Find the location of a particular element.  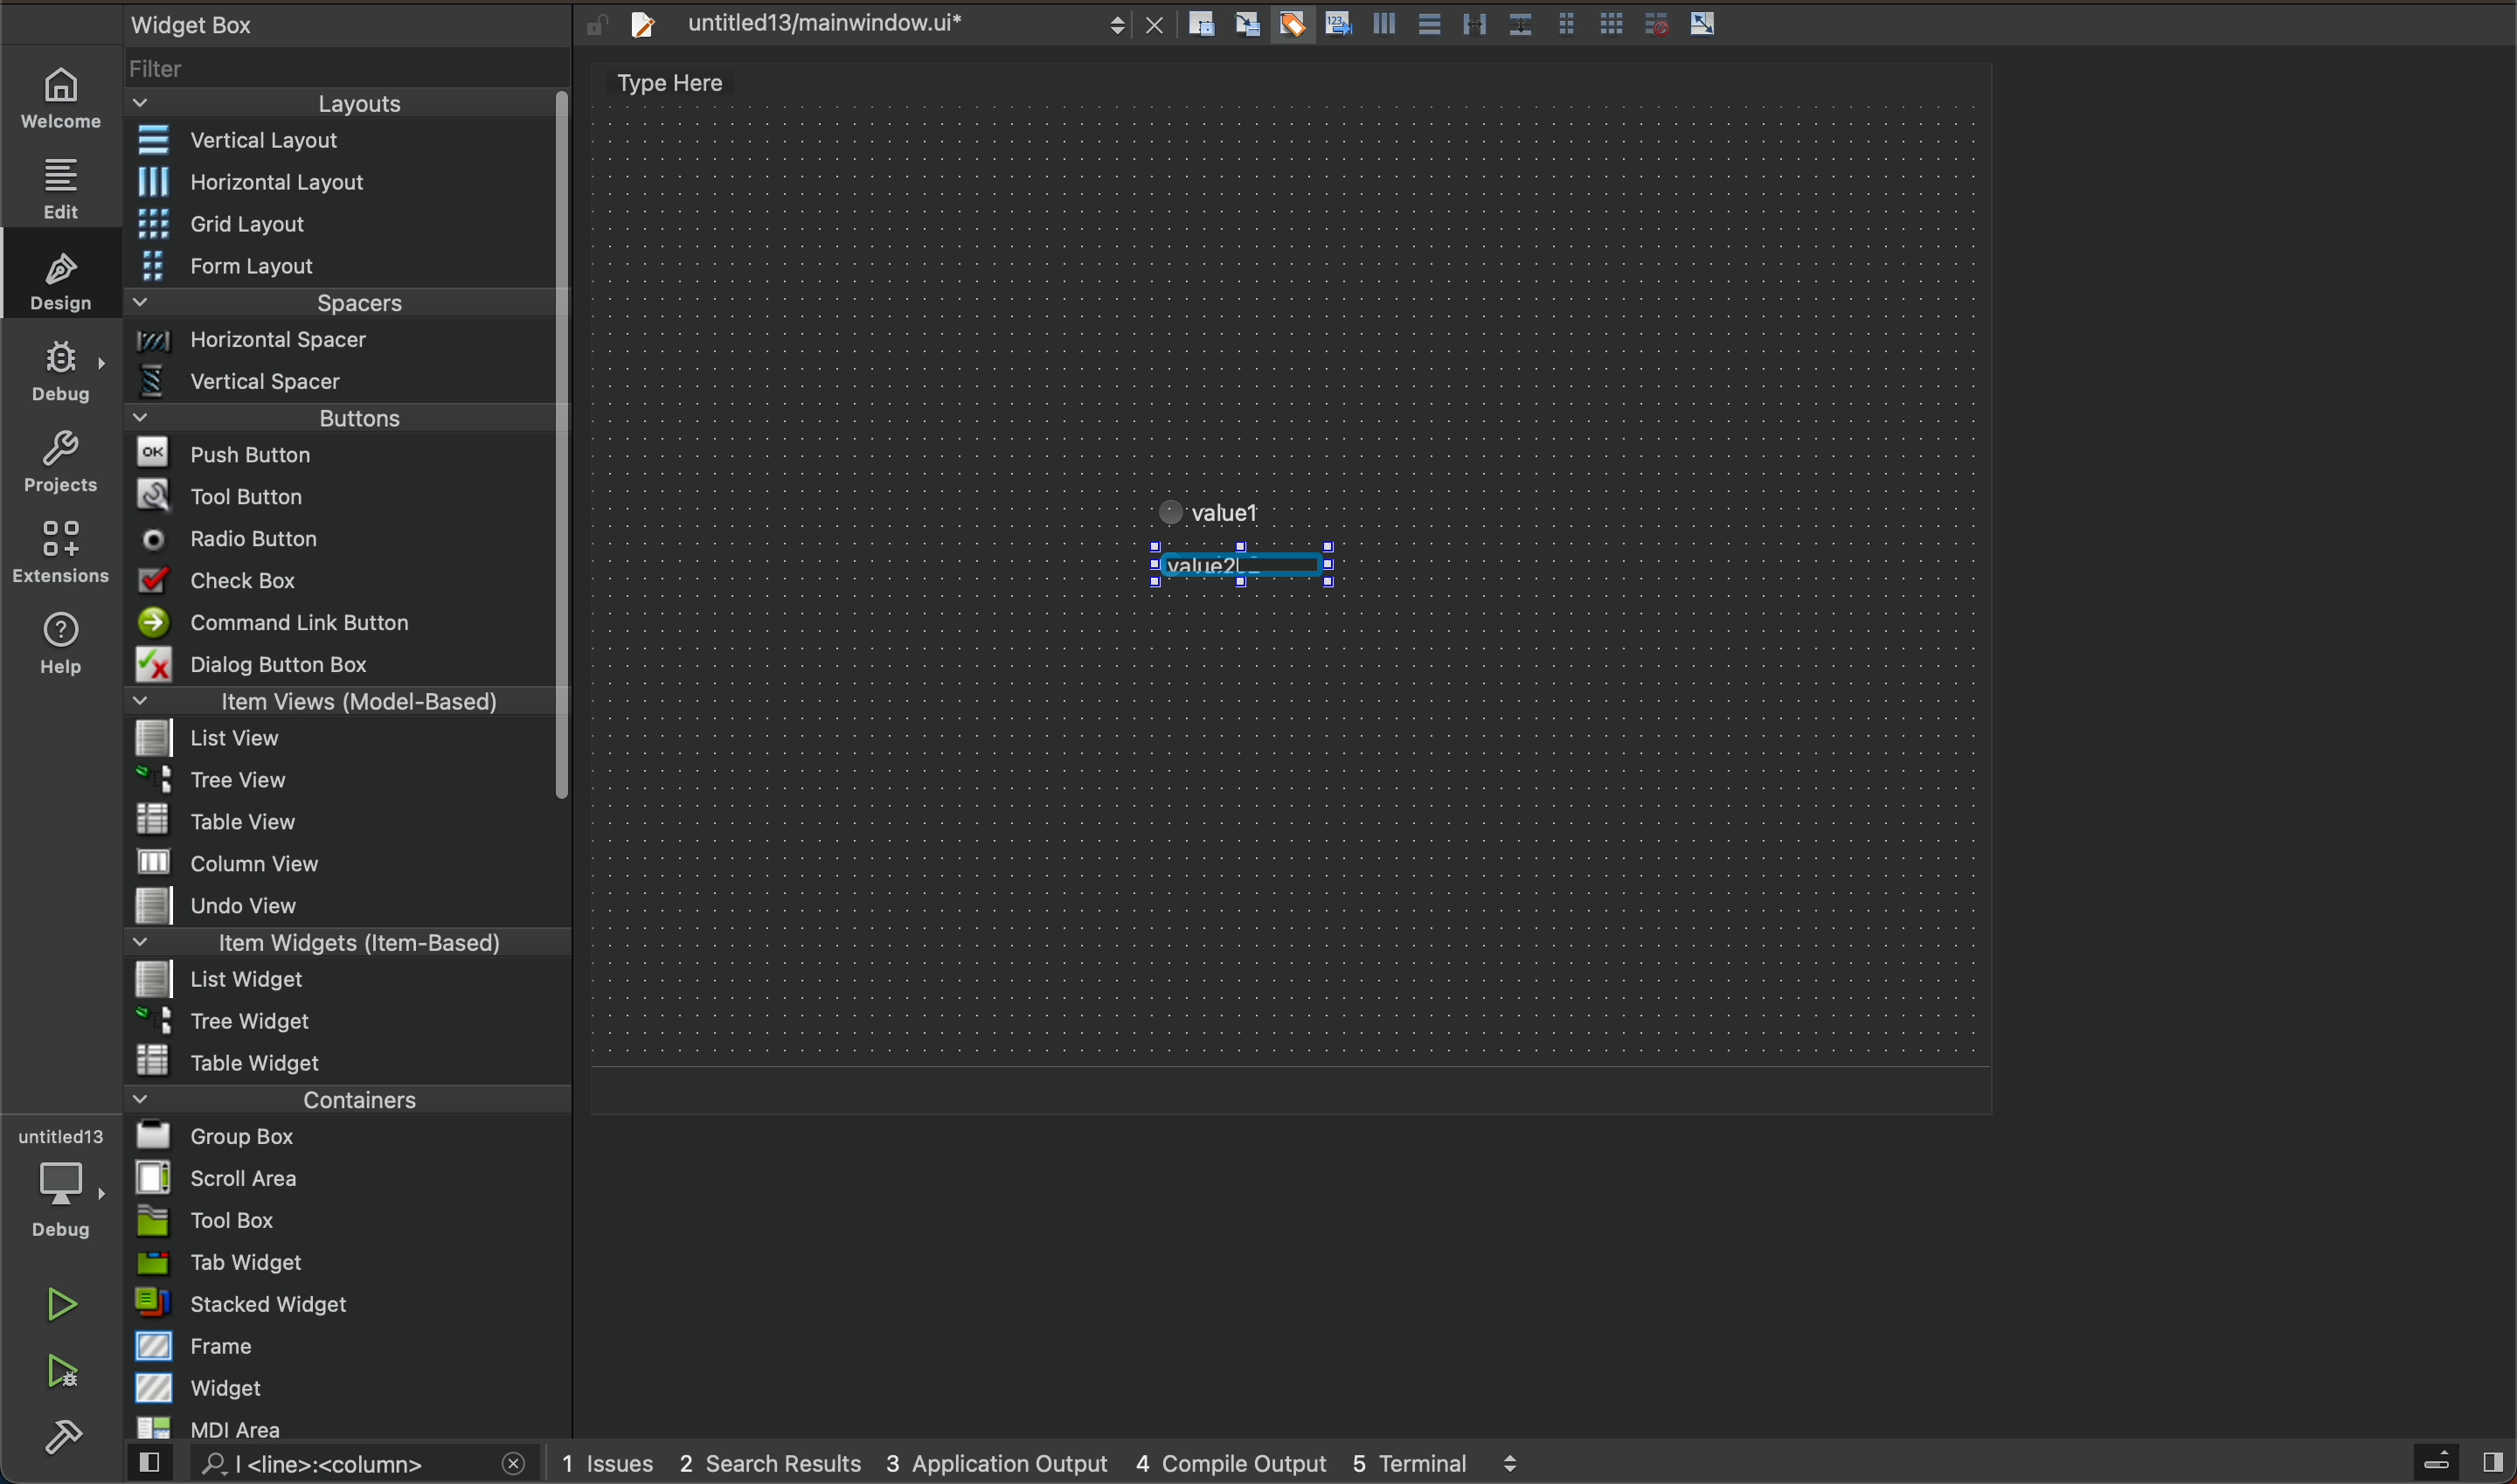

sidebar  is located at coordinates (2440, 1463).